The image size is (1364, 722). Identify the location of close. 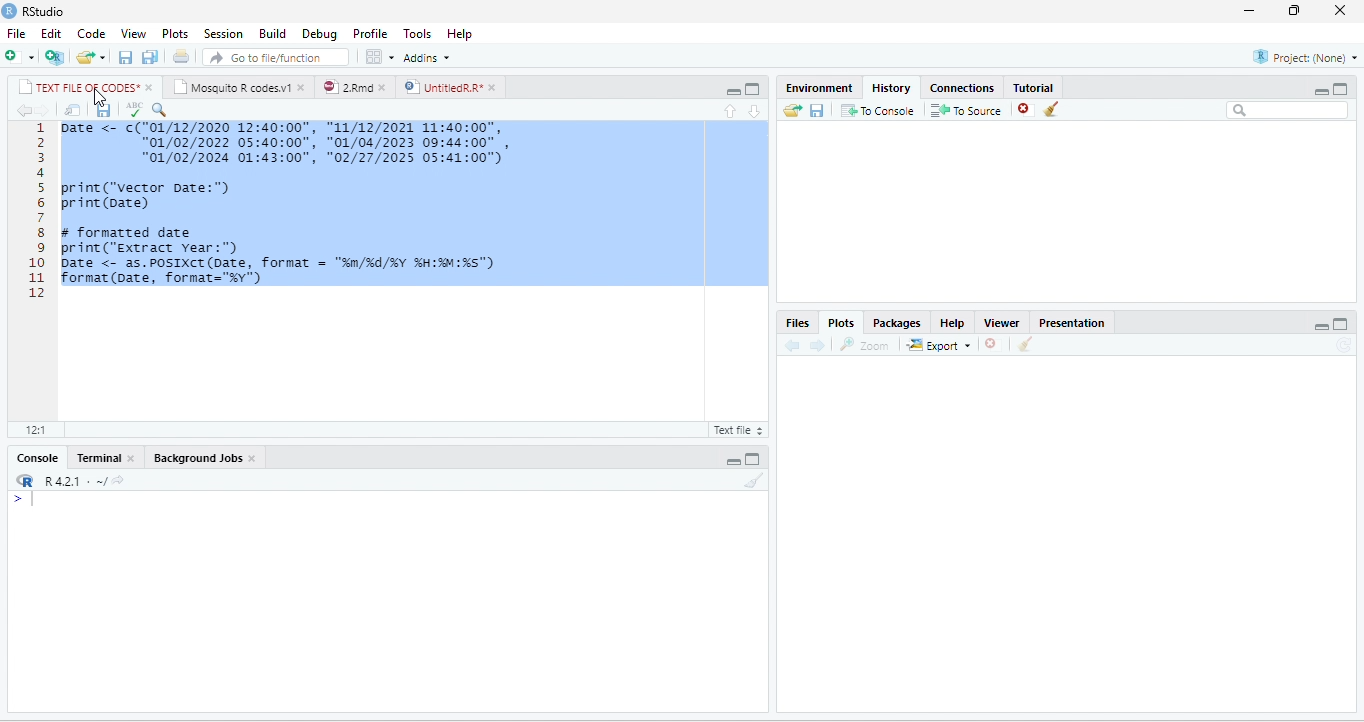
(385, 87).